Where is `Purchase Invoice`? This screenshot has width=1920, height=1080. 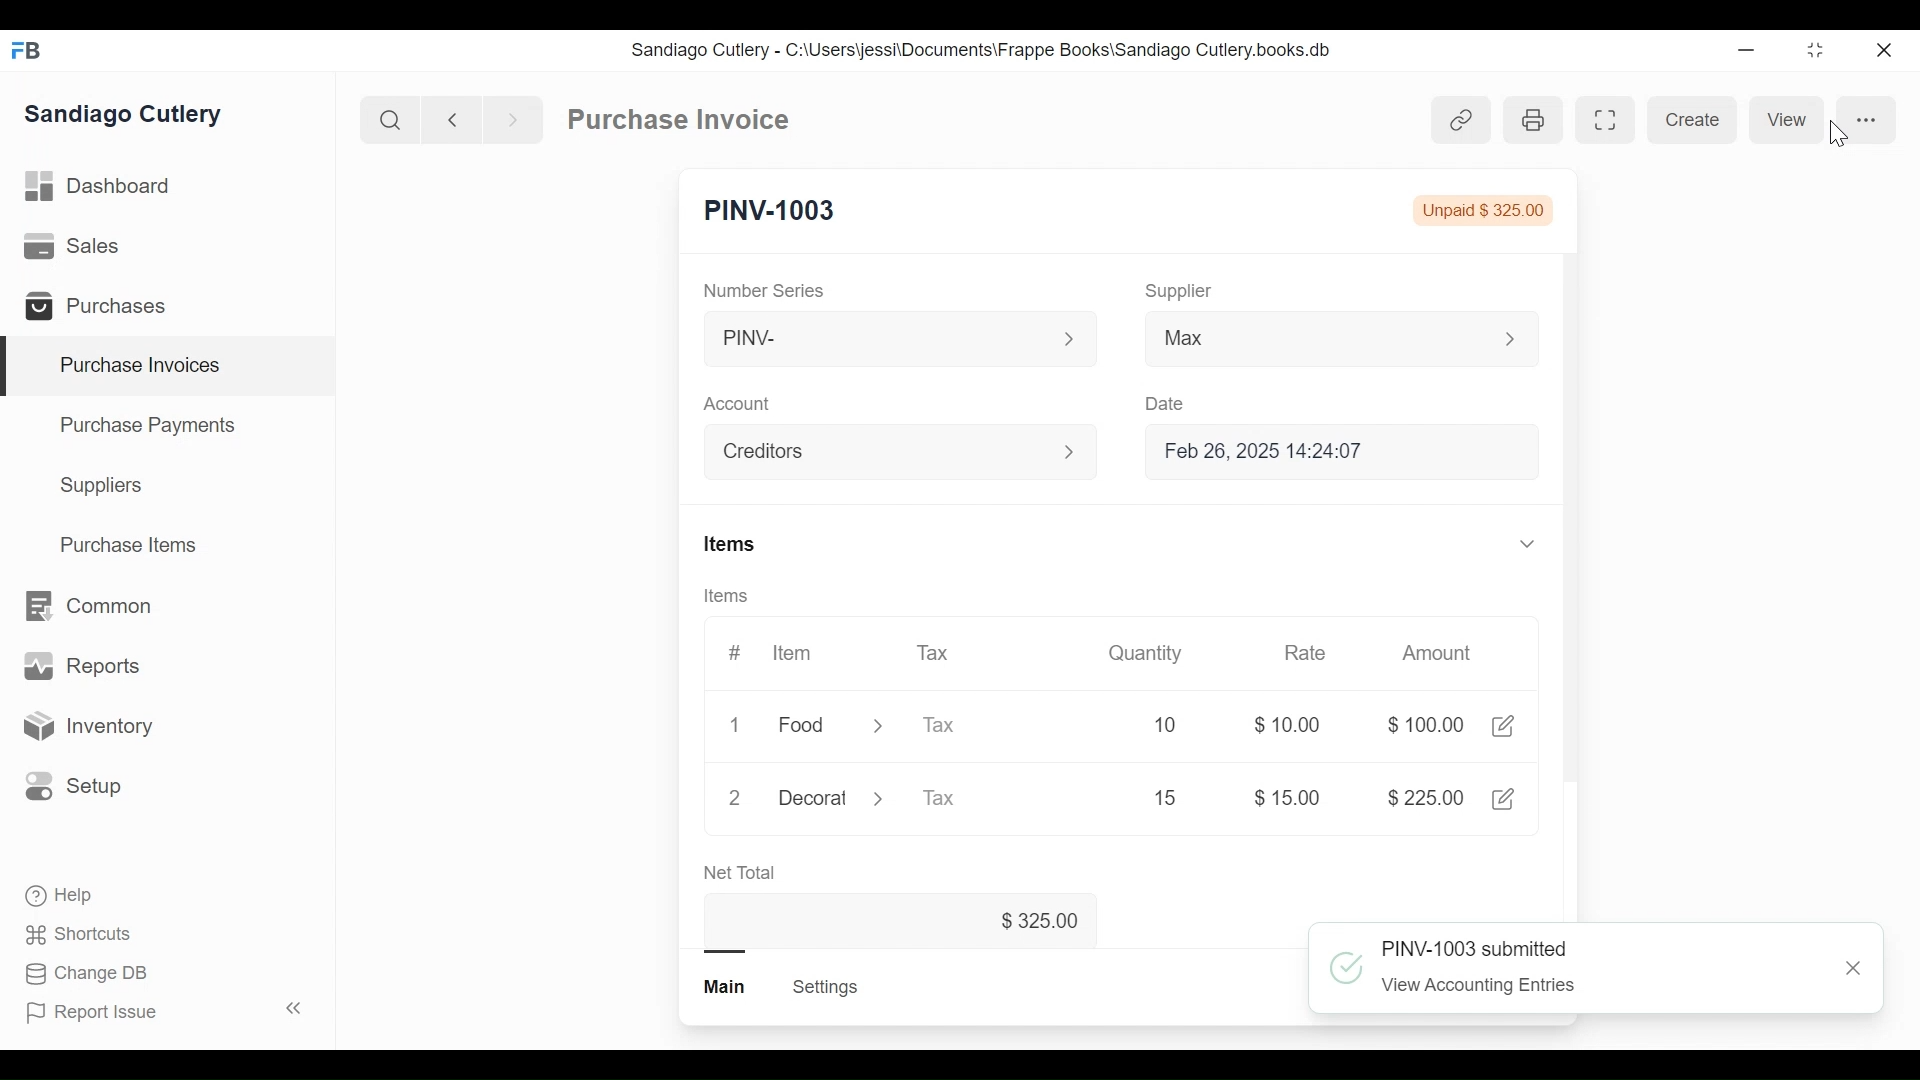 Purchase Invoice is located at coordinates (681, 120).